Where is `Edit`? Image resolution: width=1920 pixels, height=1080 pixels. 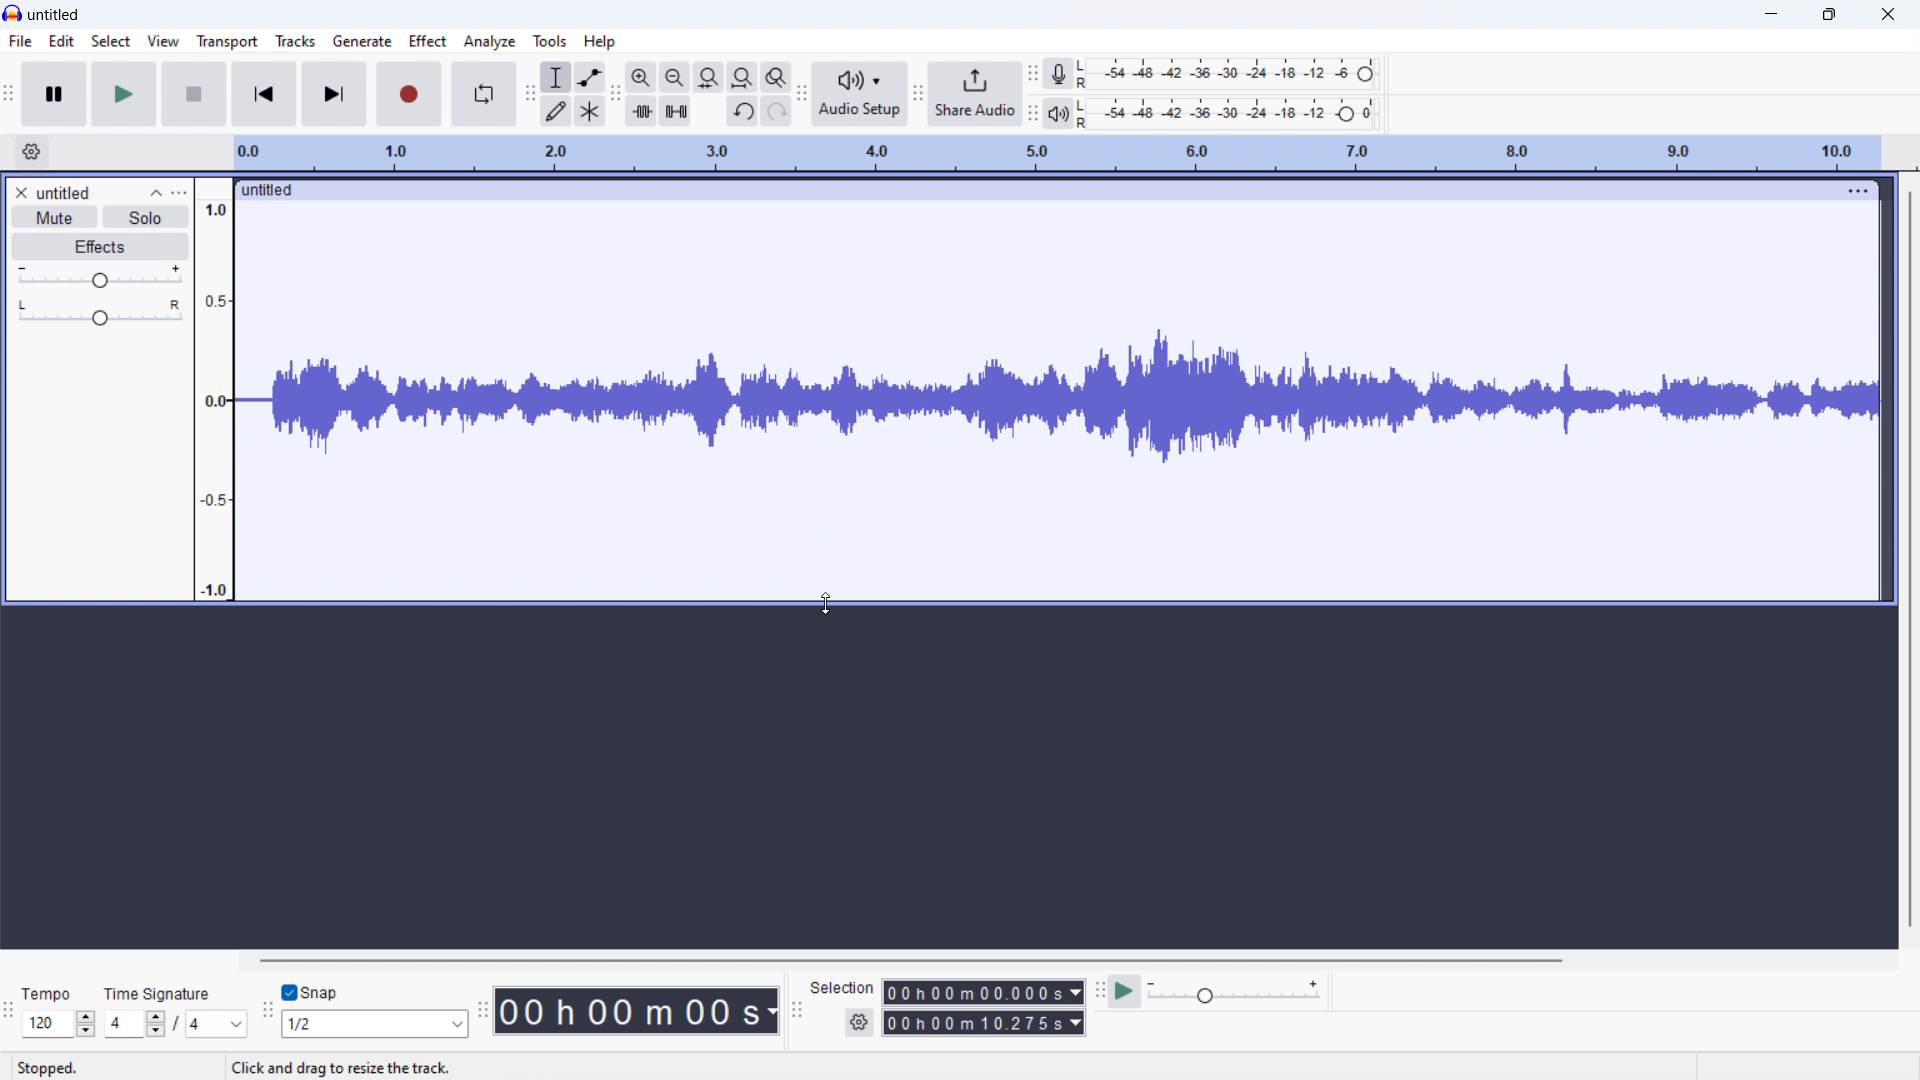 Edit is located at coordinates (61, 40).